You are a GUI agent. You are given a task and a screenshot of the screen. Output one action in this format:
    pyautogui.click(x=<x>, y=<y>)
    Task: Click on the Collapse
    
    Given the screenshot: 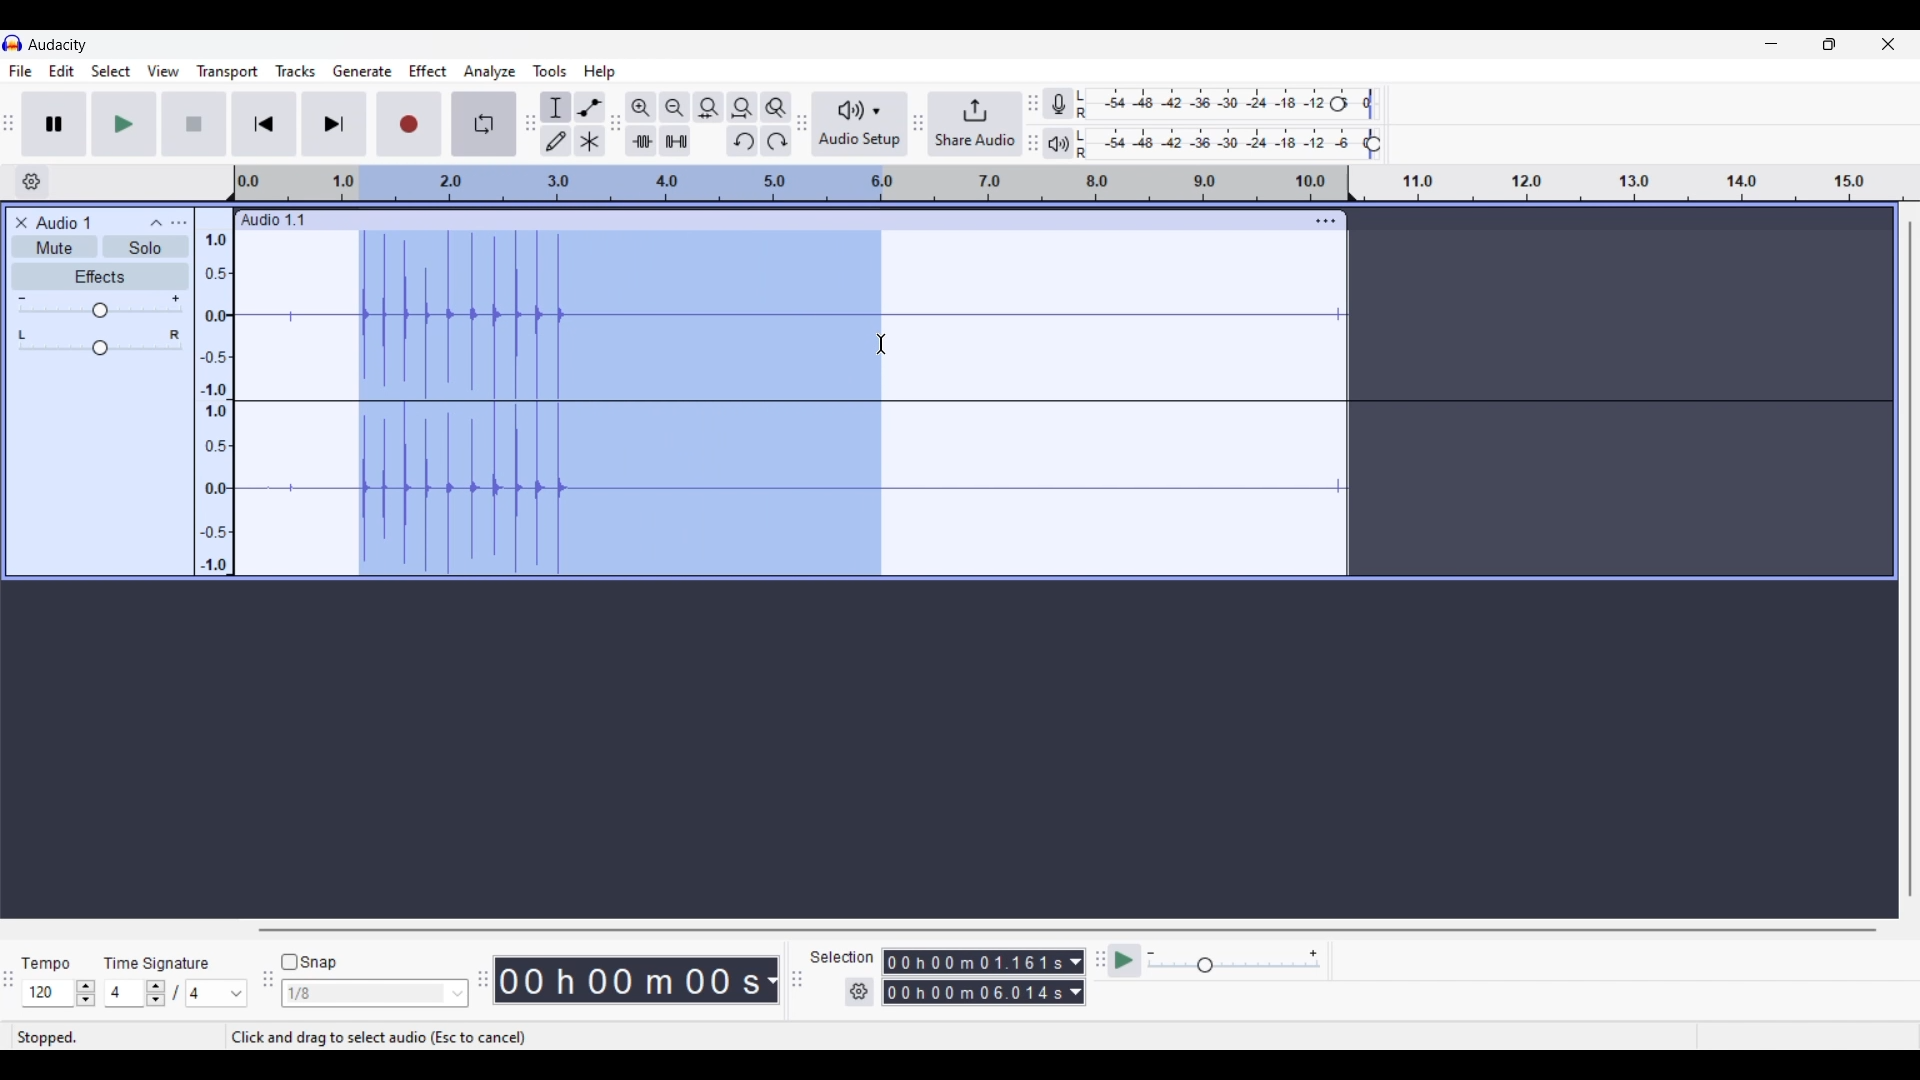 What is the action you would take?
    pyautogui.click(x=155, y=223)
    